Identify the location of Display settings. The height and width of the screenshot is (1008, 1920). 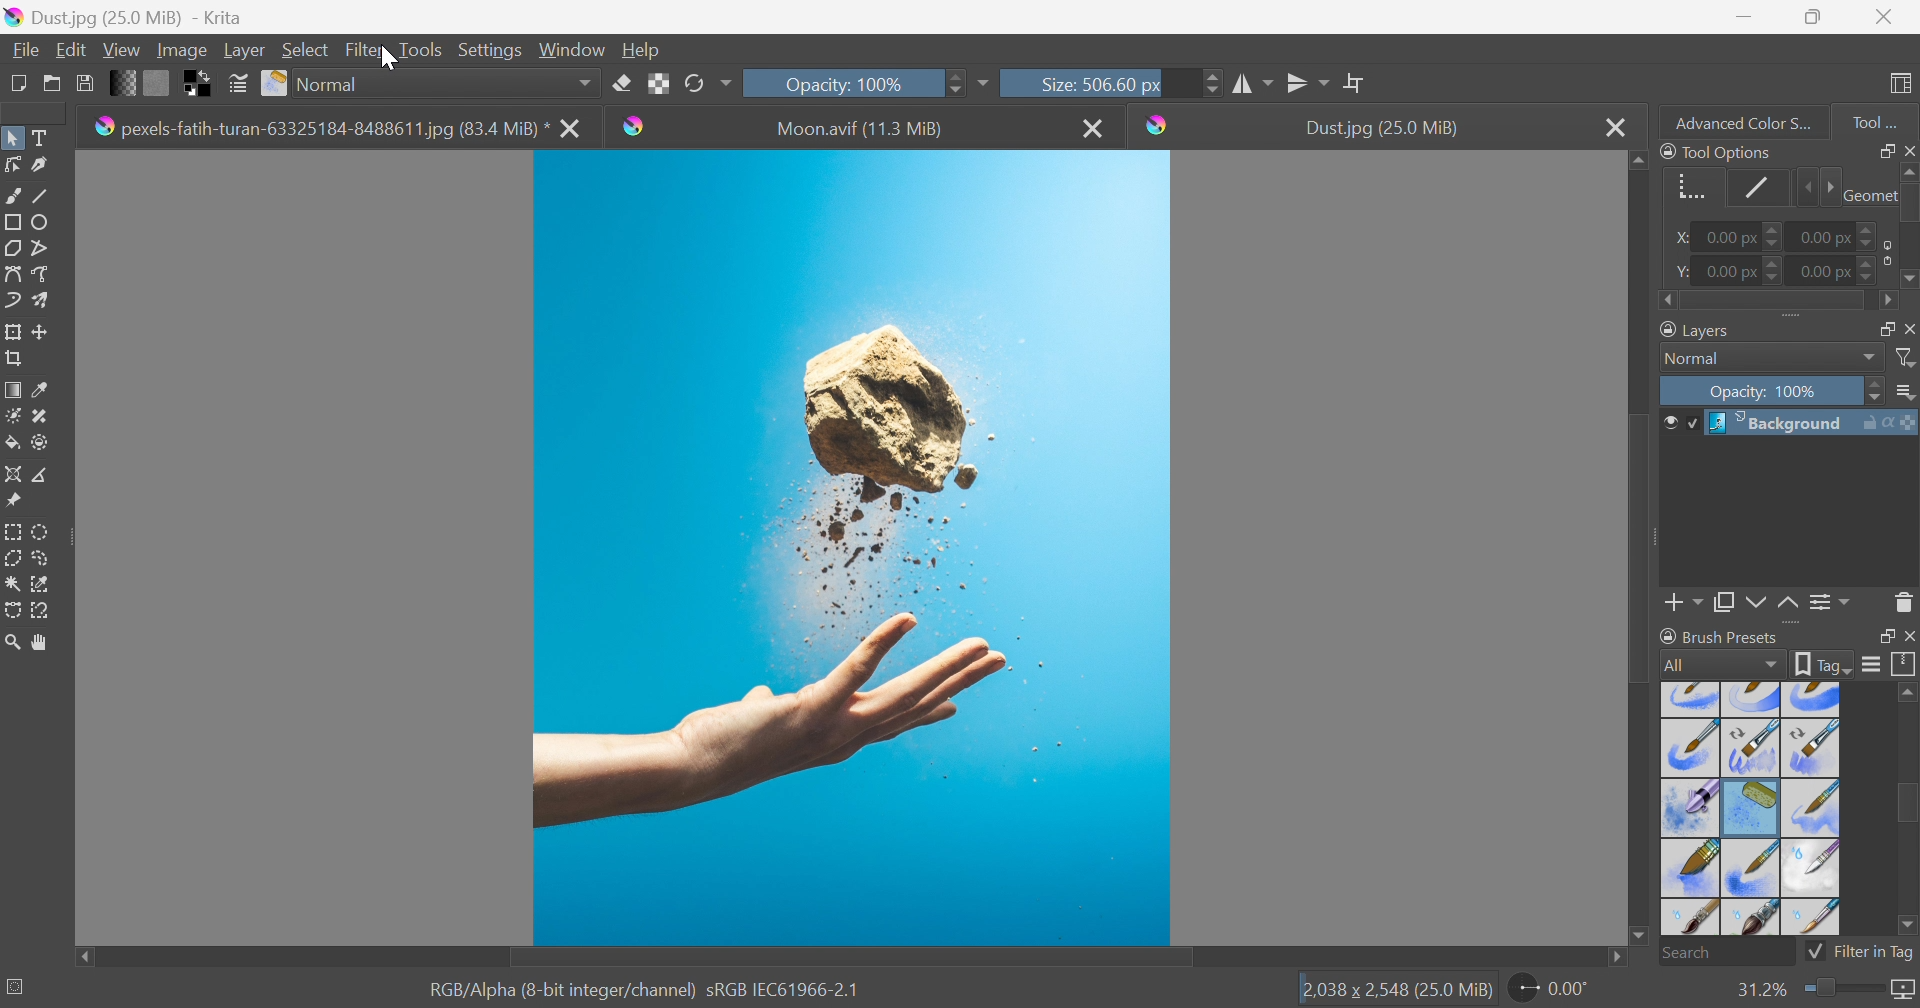
(1871, 664).